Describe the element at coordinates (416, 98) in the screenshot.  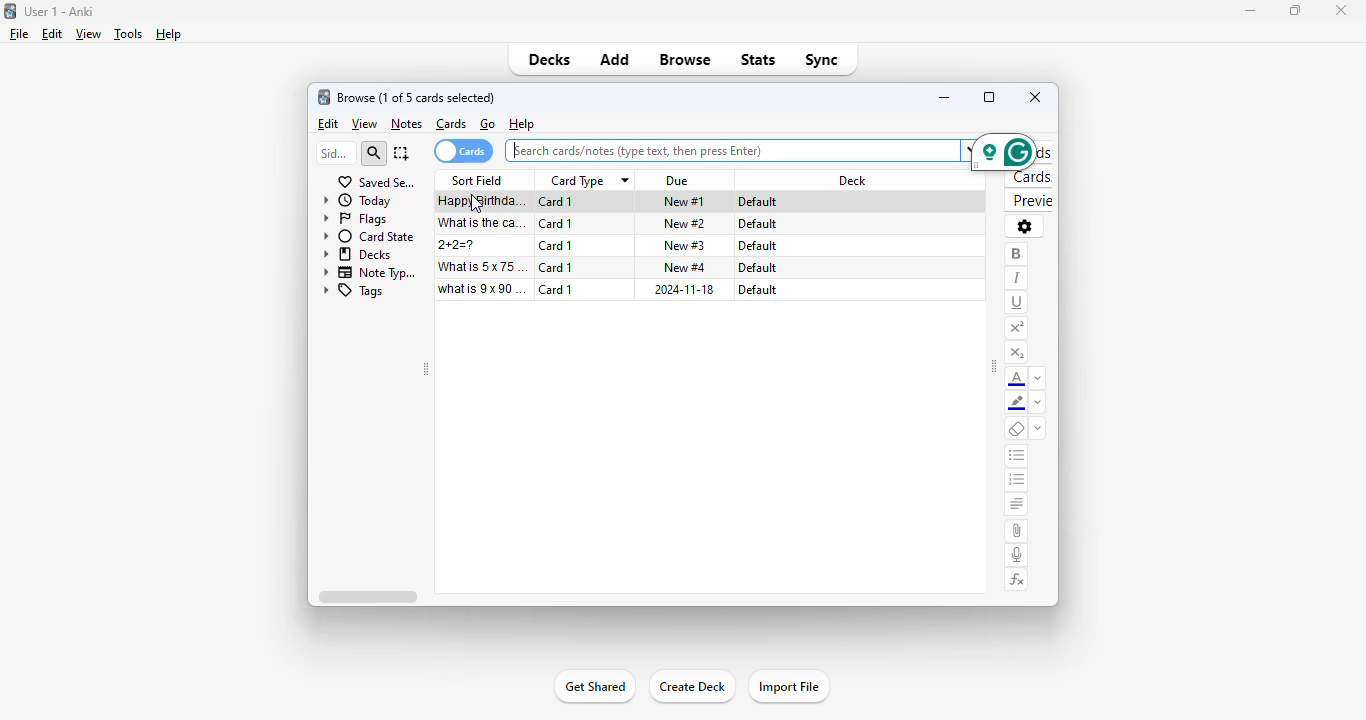
I see `browse (1 of 5 cards selected)` at that location.